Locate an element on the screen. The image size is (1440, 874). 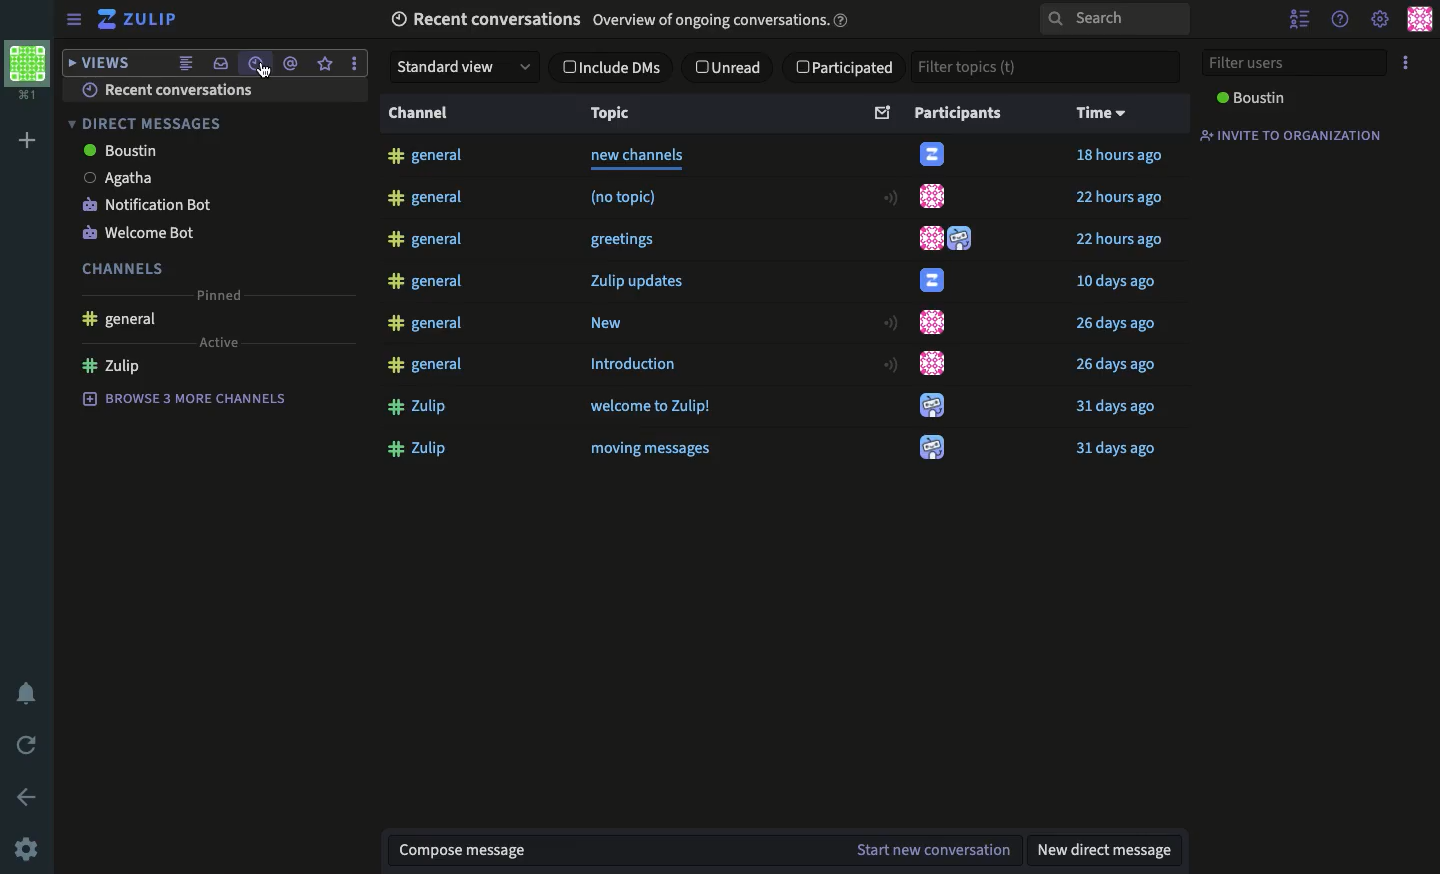
active is located at coordinates (217, 343).